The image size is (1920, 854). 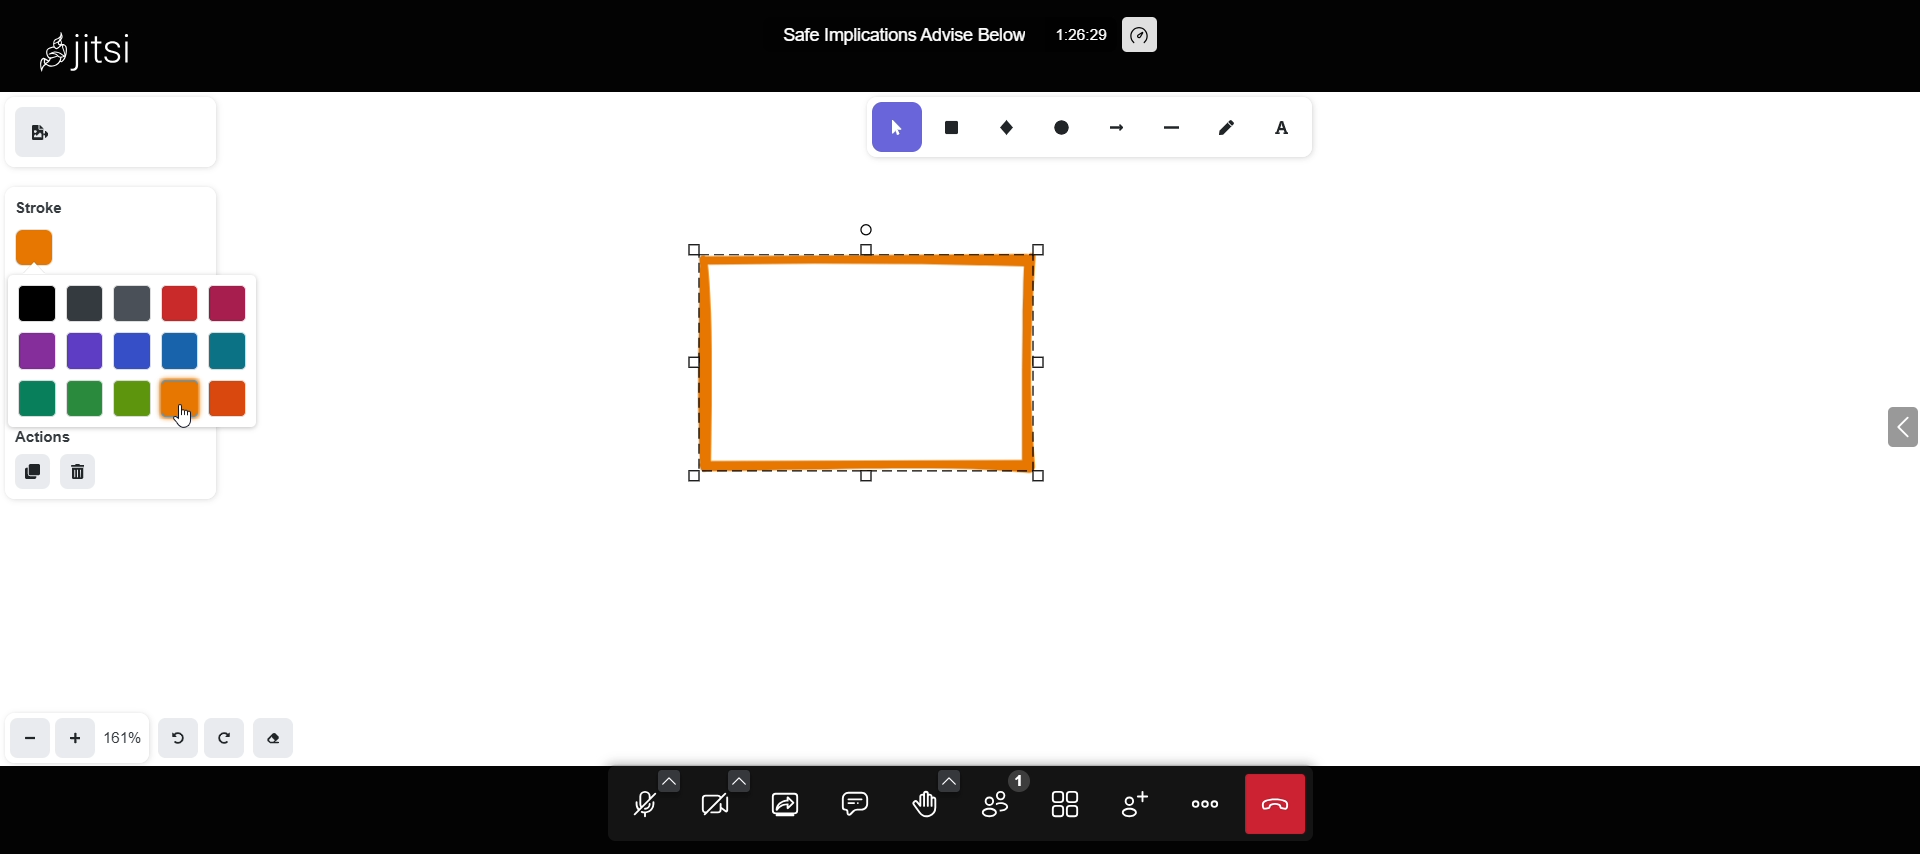 I want to click on black, so click(x=33, y=299).